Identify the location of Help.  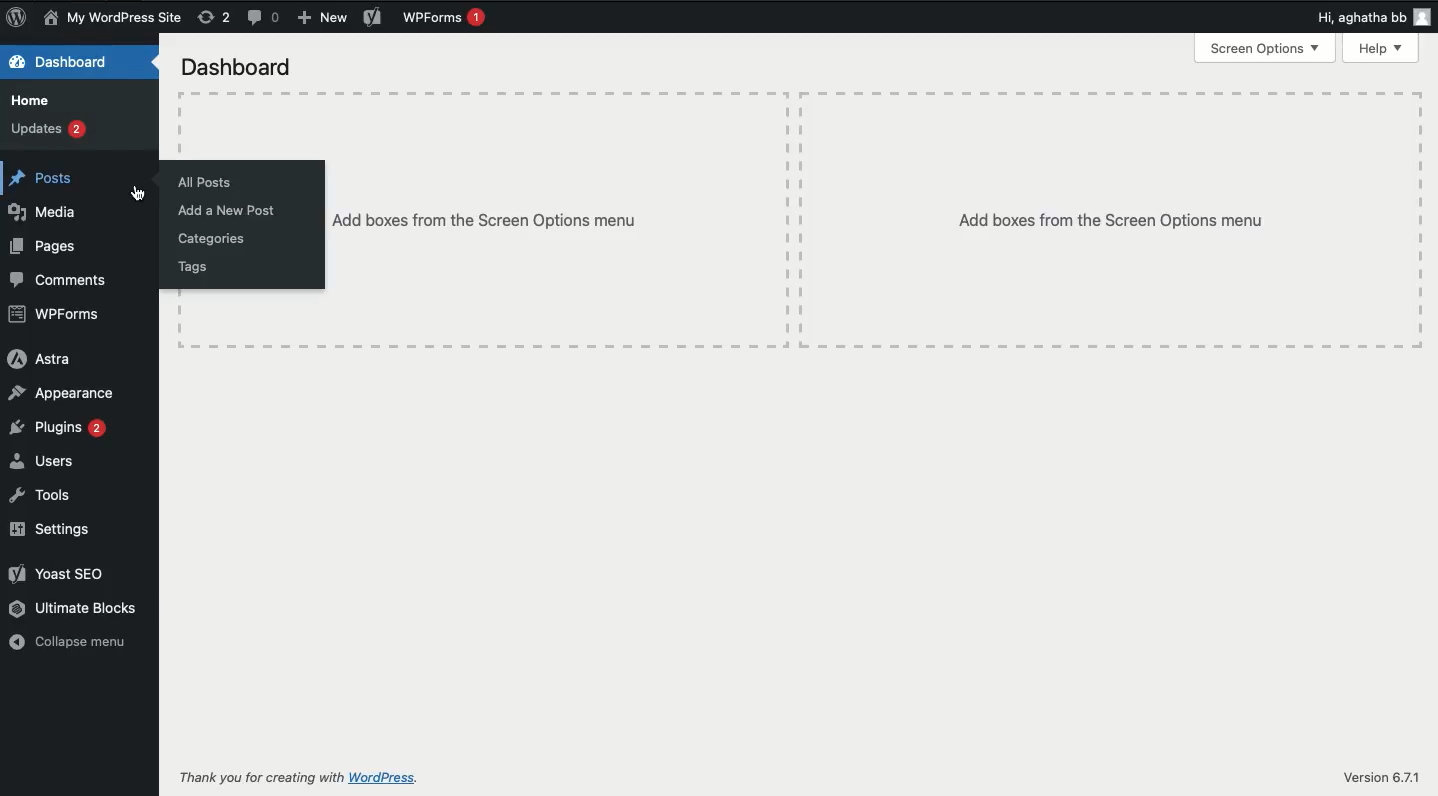
(1380, 49).